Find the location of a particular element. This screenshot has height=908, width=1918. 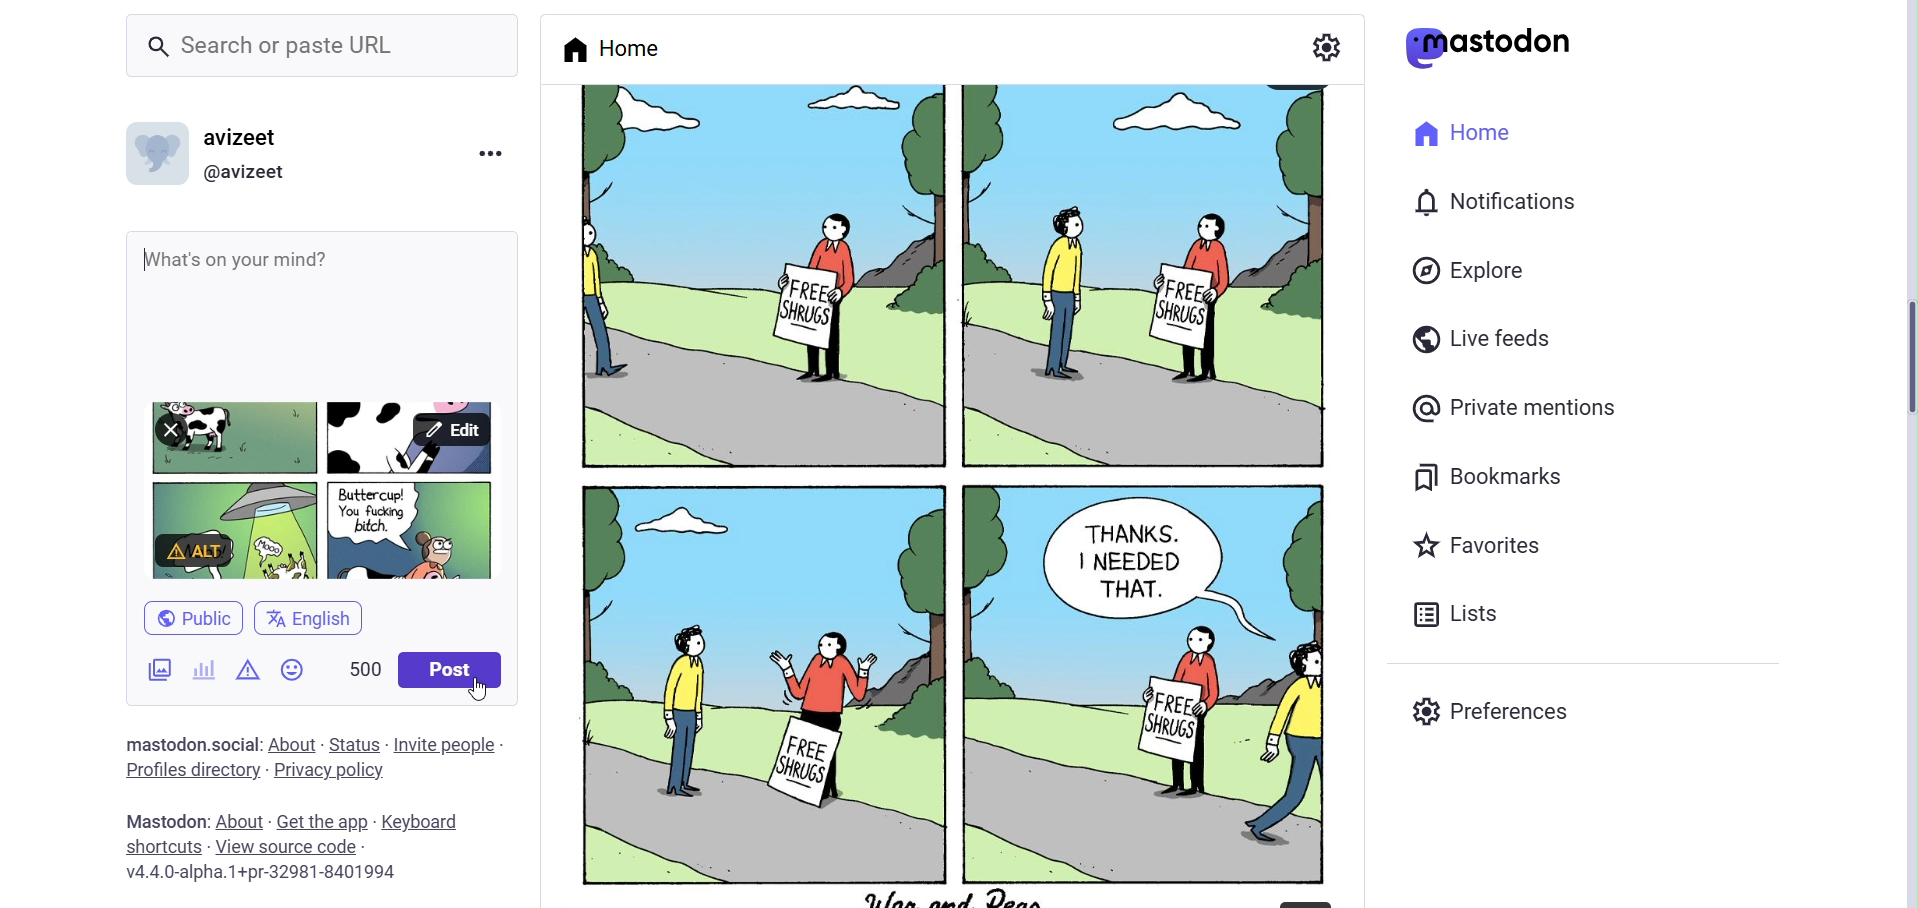

Public is located at coordinates (189, 615).